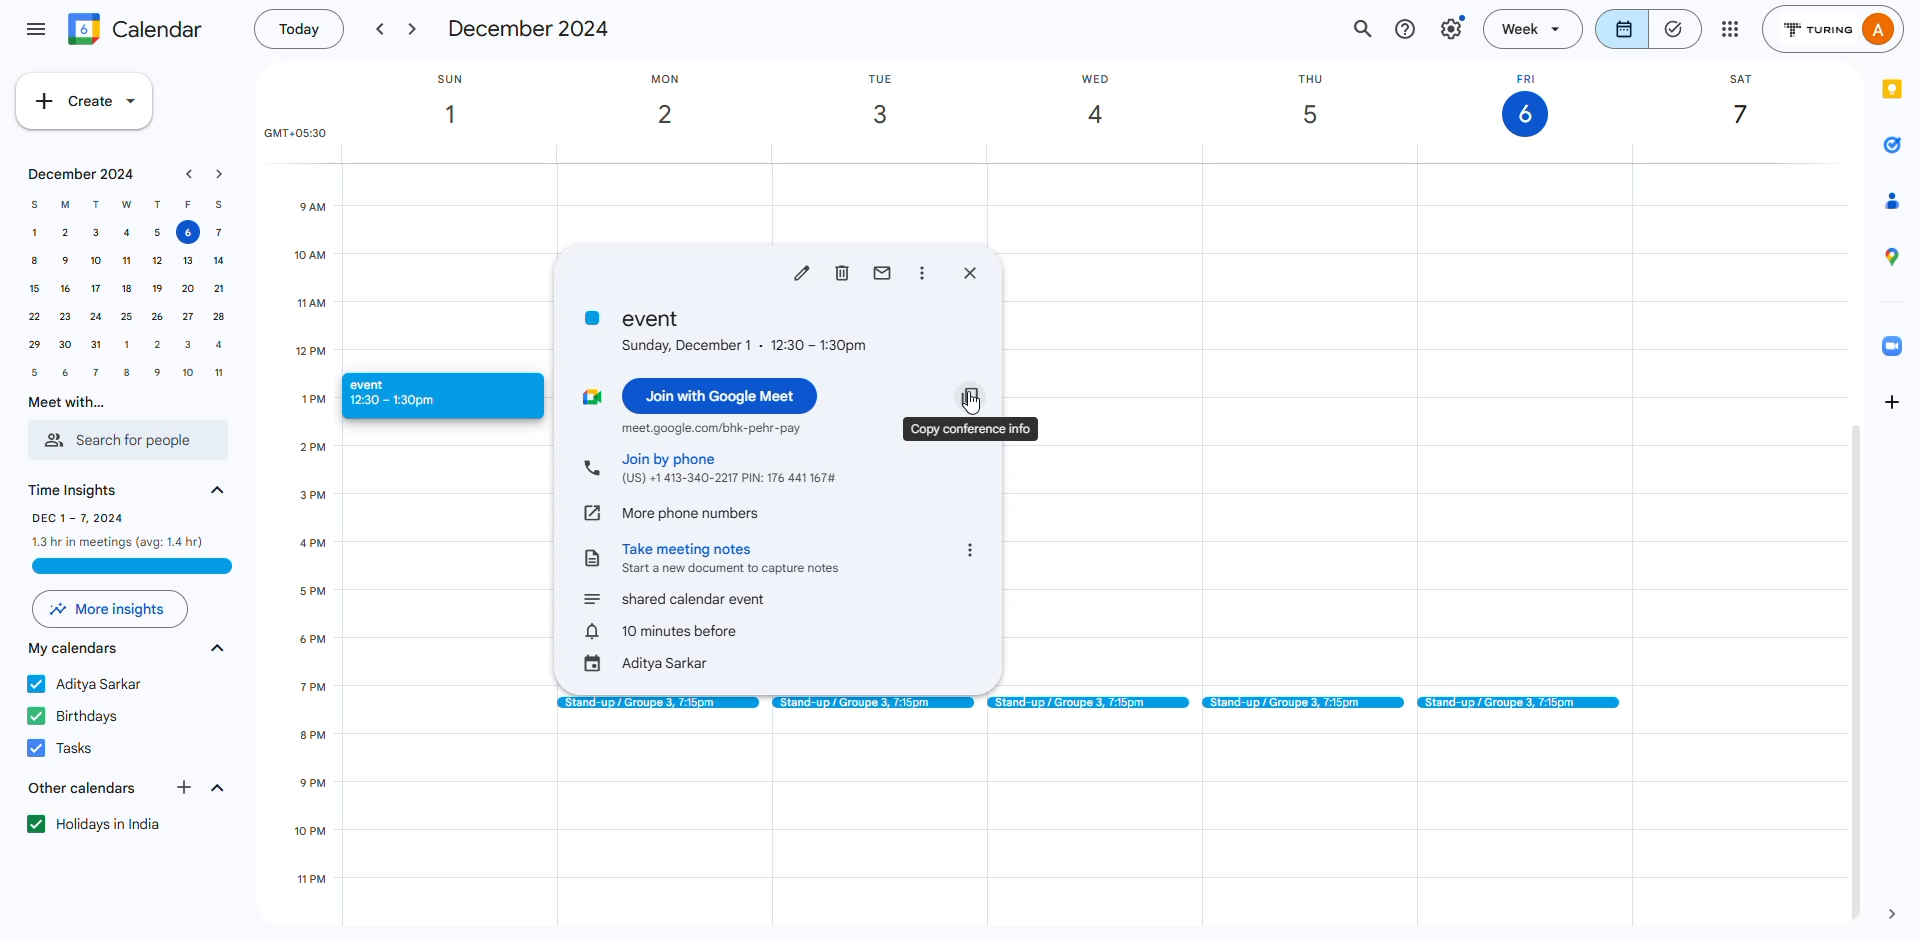 This screenshot has width=1920, height=940. I want to click on 11, so click(128, 261).